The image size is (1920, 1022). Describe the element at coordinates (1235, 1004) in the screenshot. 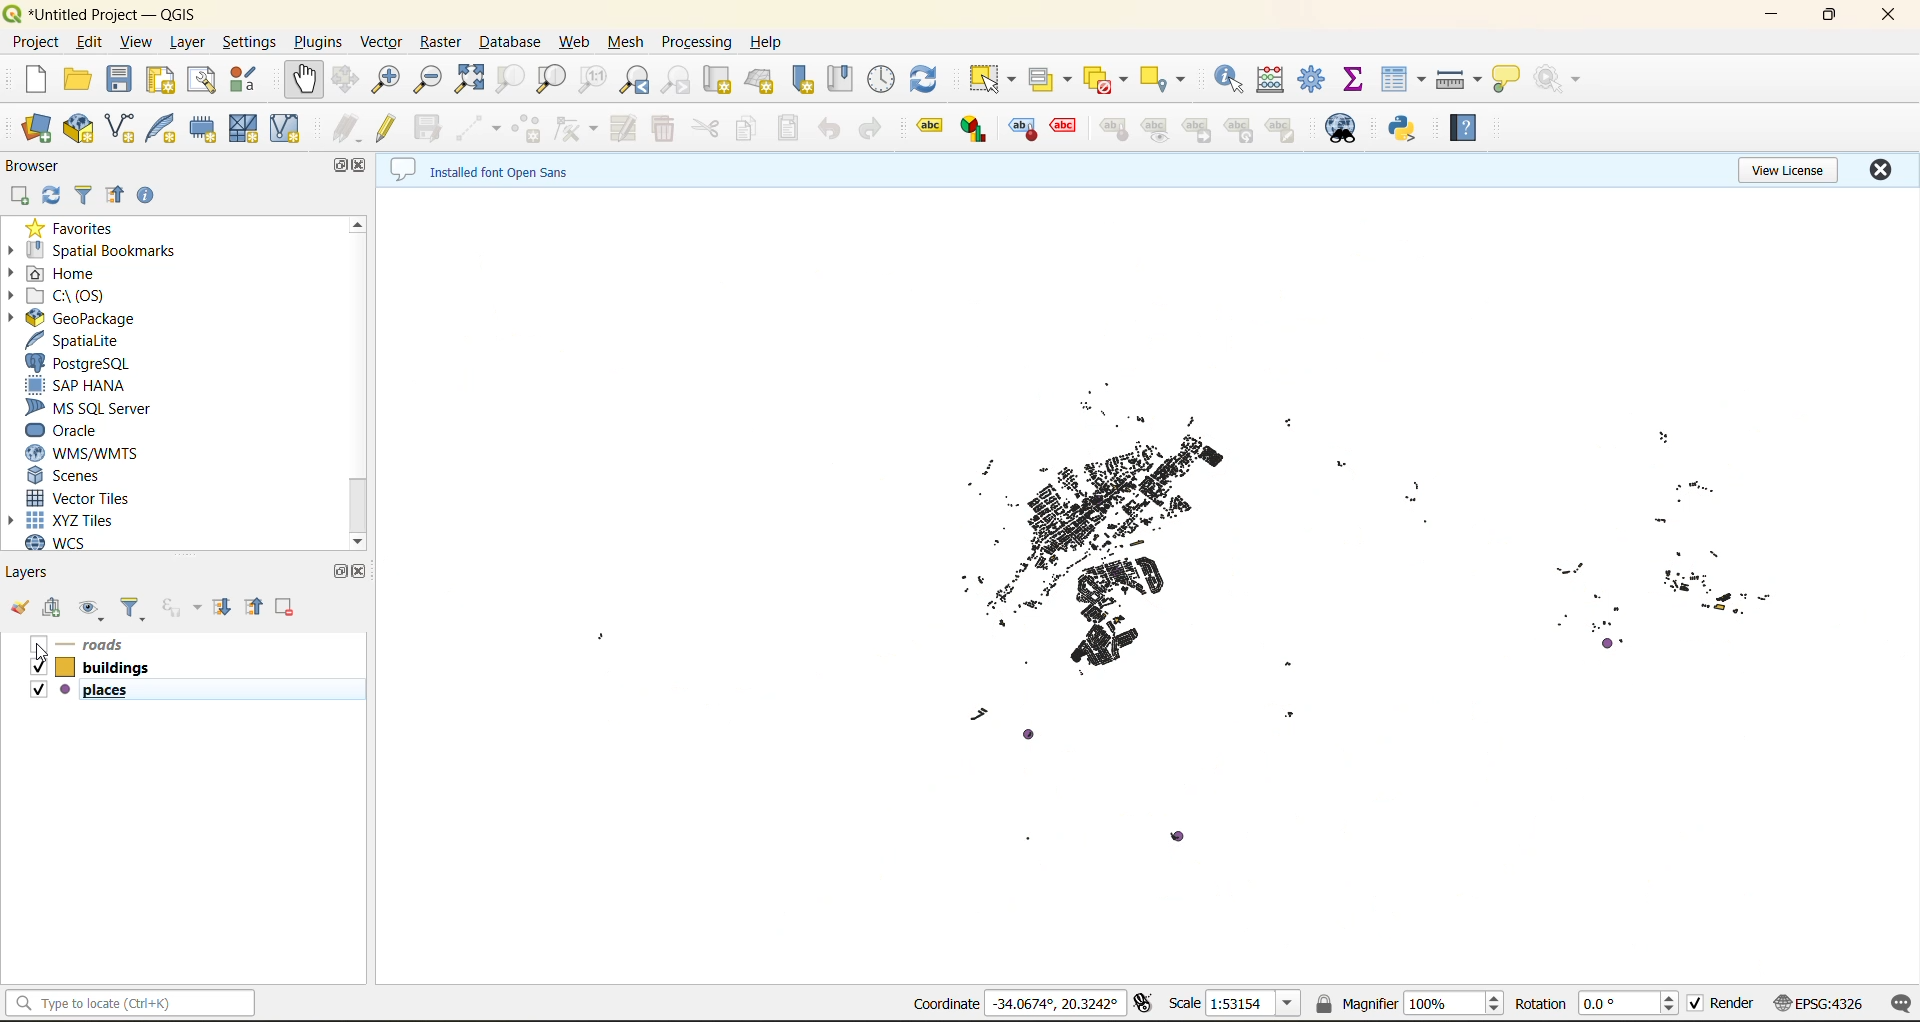

I see `scale` at that location.